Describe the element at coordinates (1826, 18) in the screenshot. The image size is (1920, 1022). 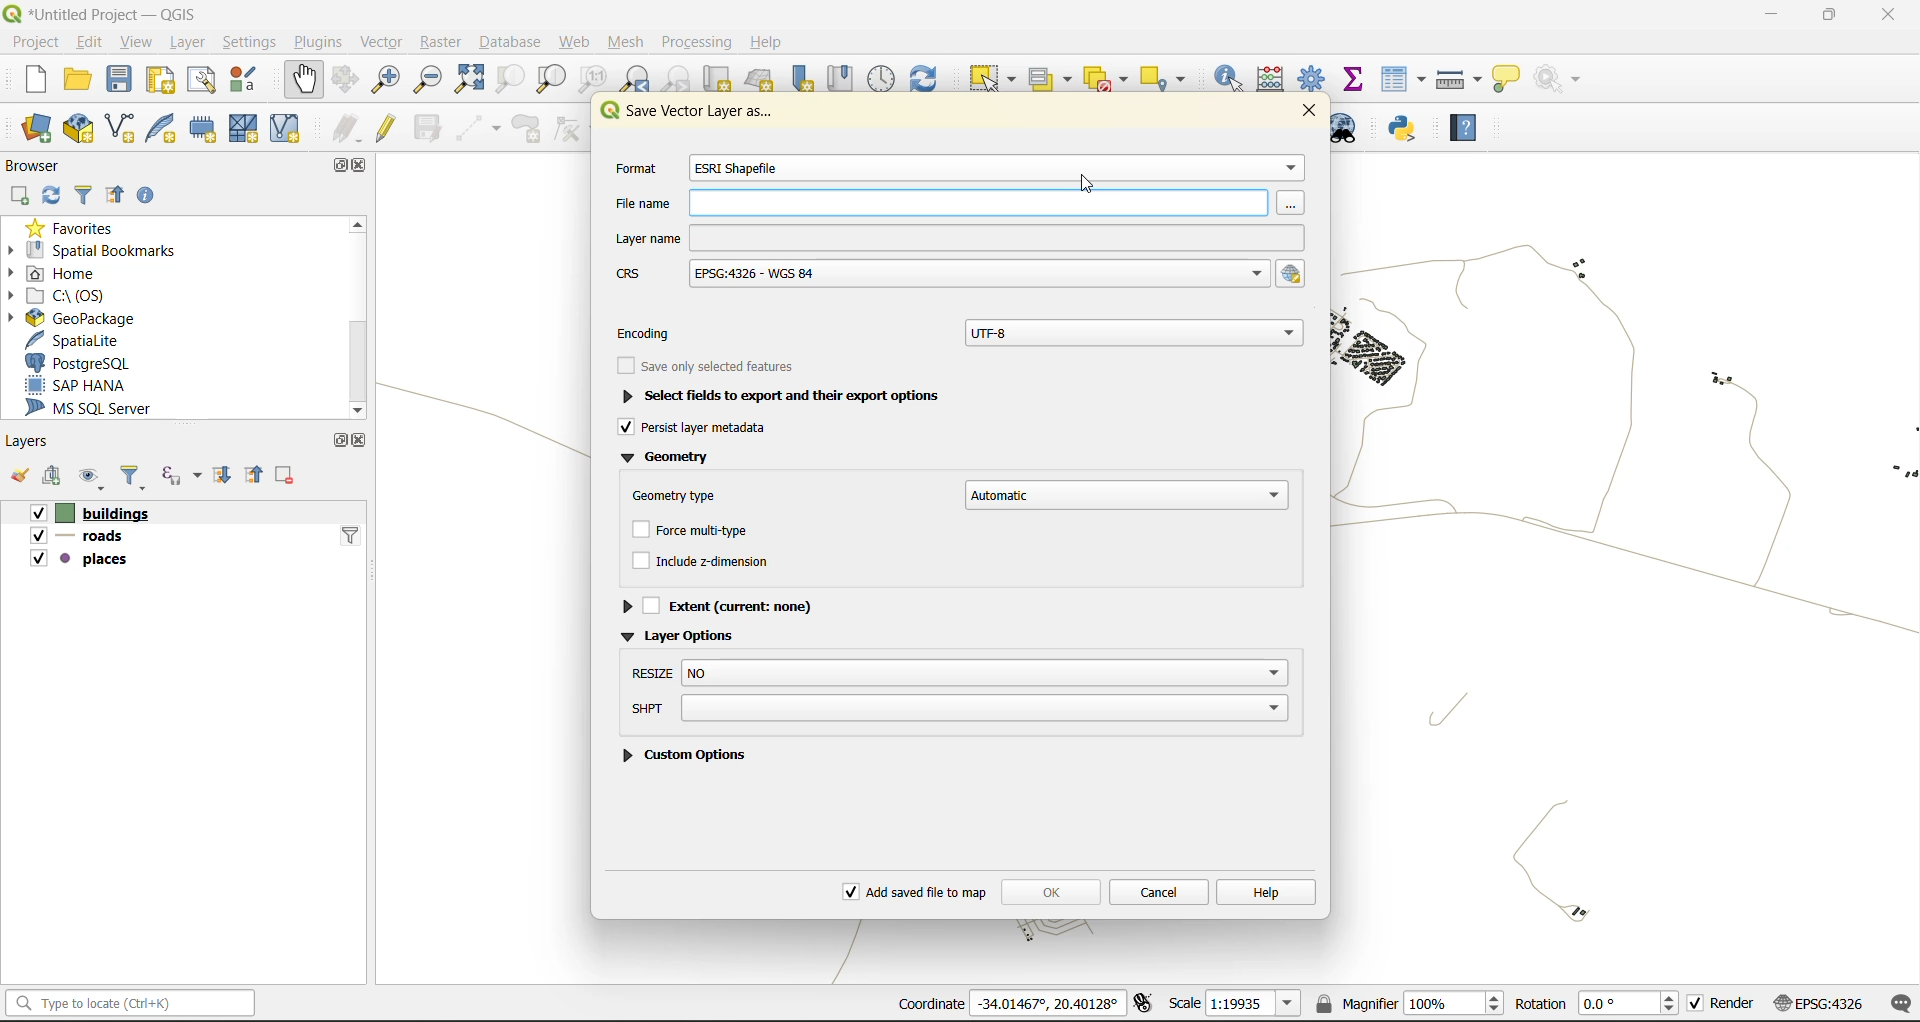
I see `maximize` at that location.